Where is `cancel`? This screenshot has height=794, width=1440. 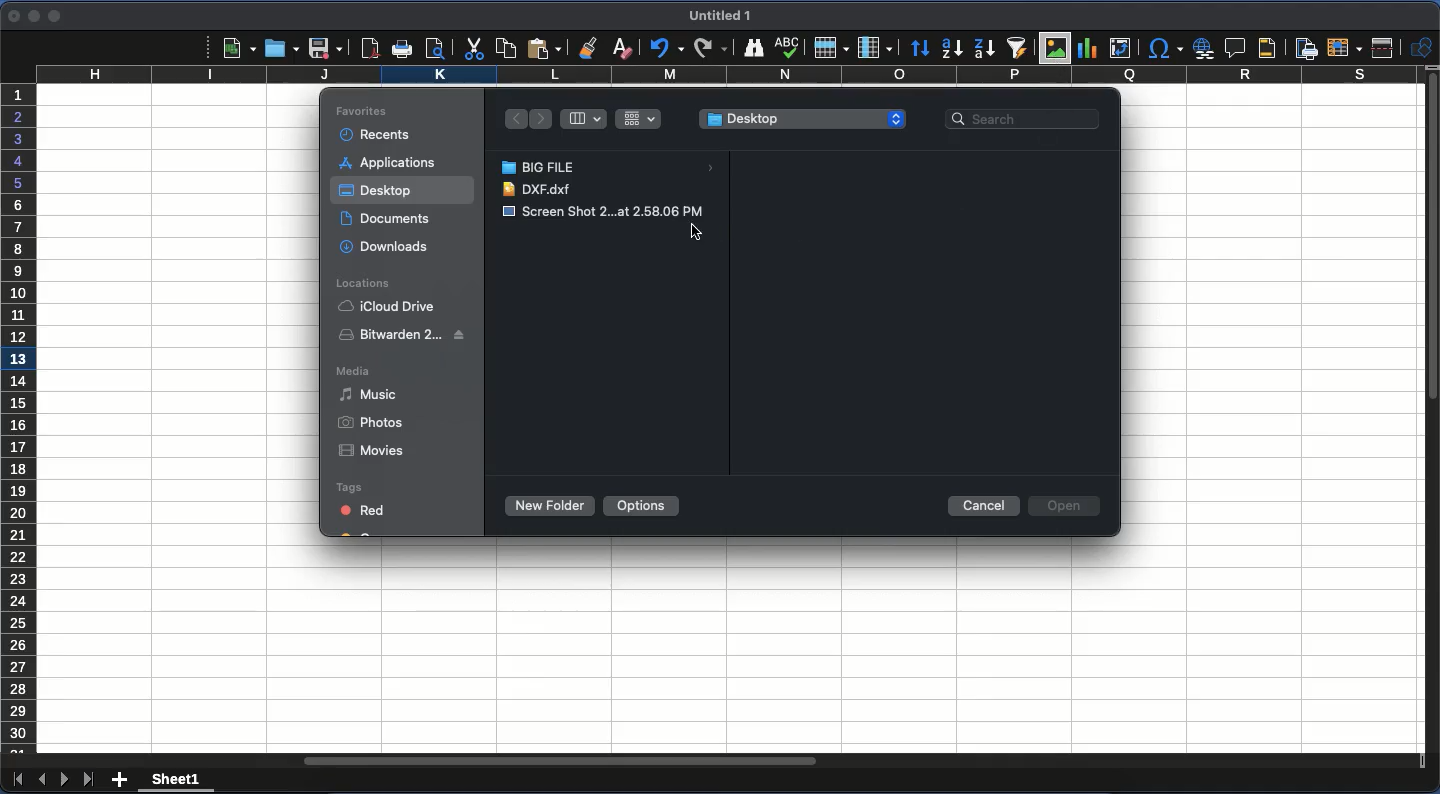
cancel is located at coordinates (982, 508).